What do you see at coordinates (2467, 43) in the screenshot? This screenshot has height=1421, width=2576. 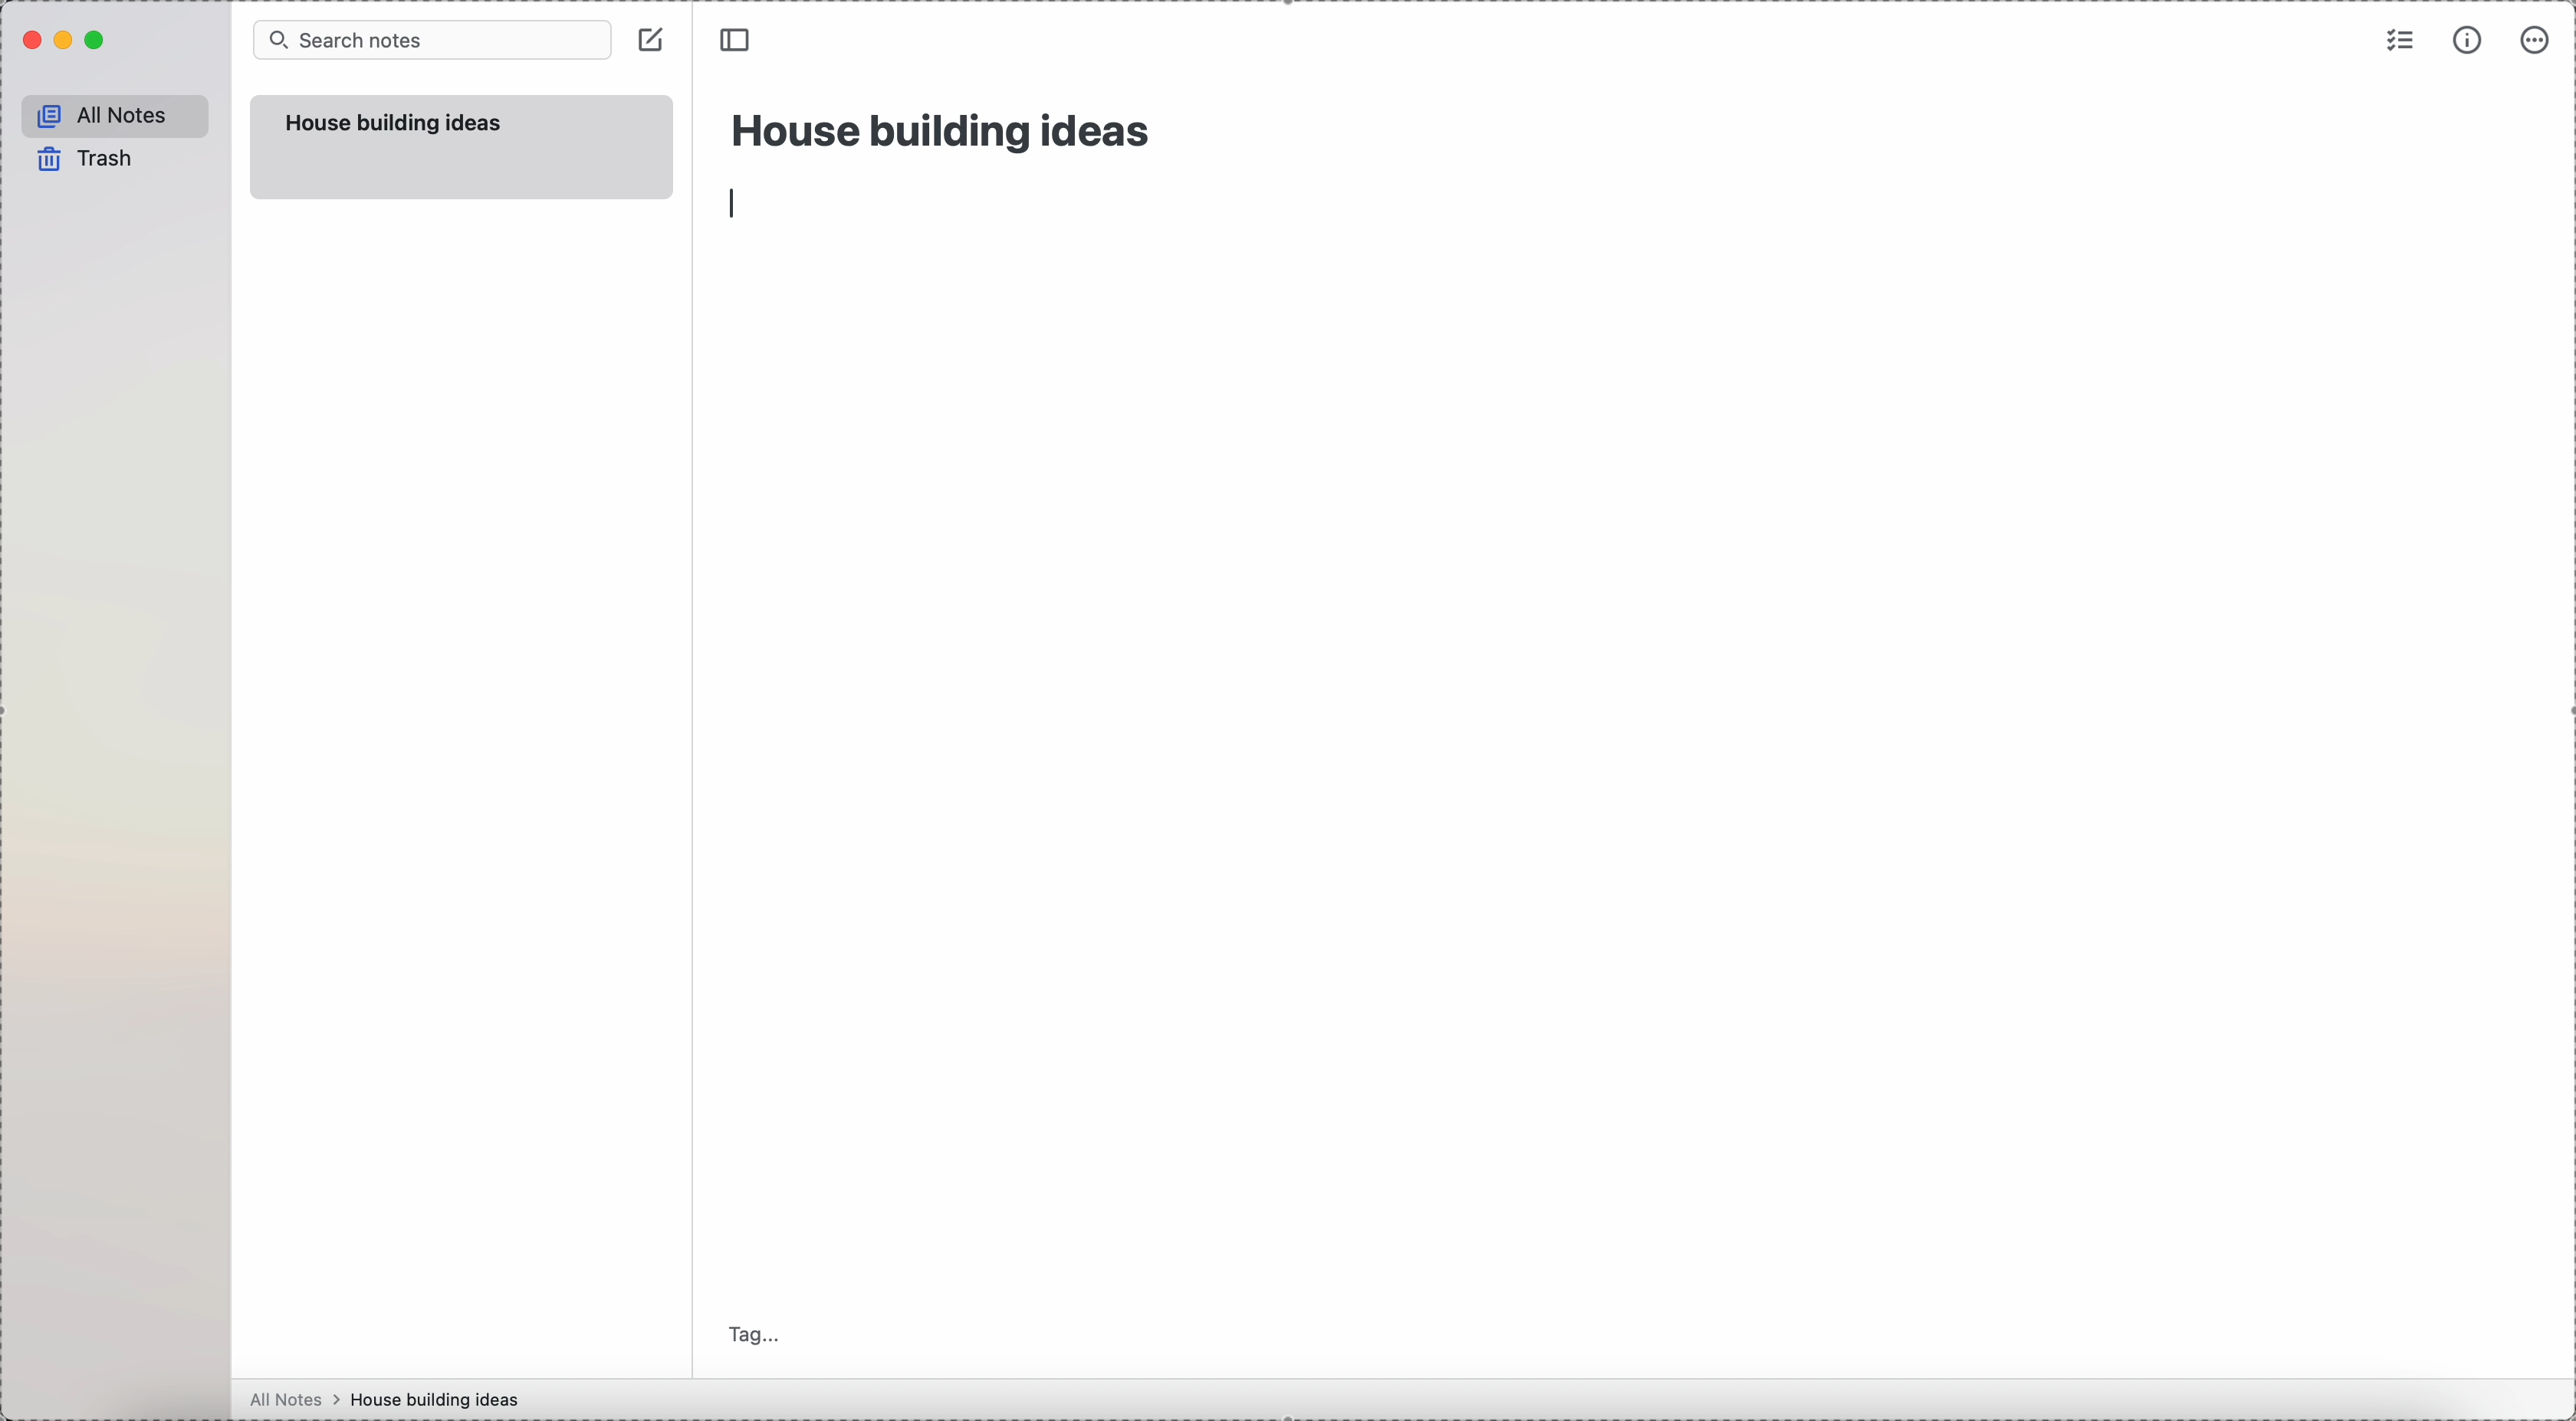 I see `metrics` at bounding box center [2467, 43].